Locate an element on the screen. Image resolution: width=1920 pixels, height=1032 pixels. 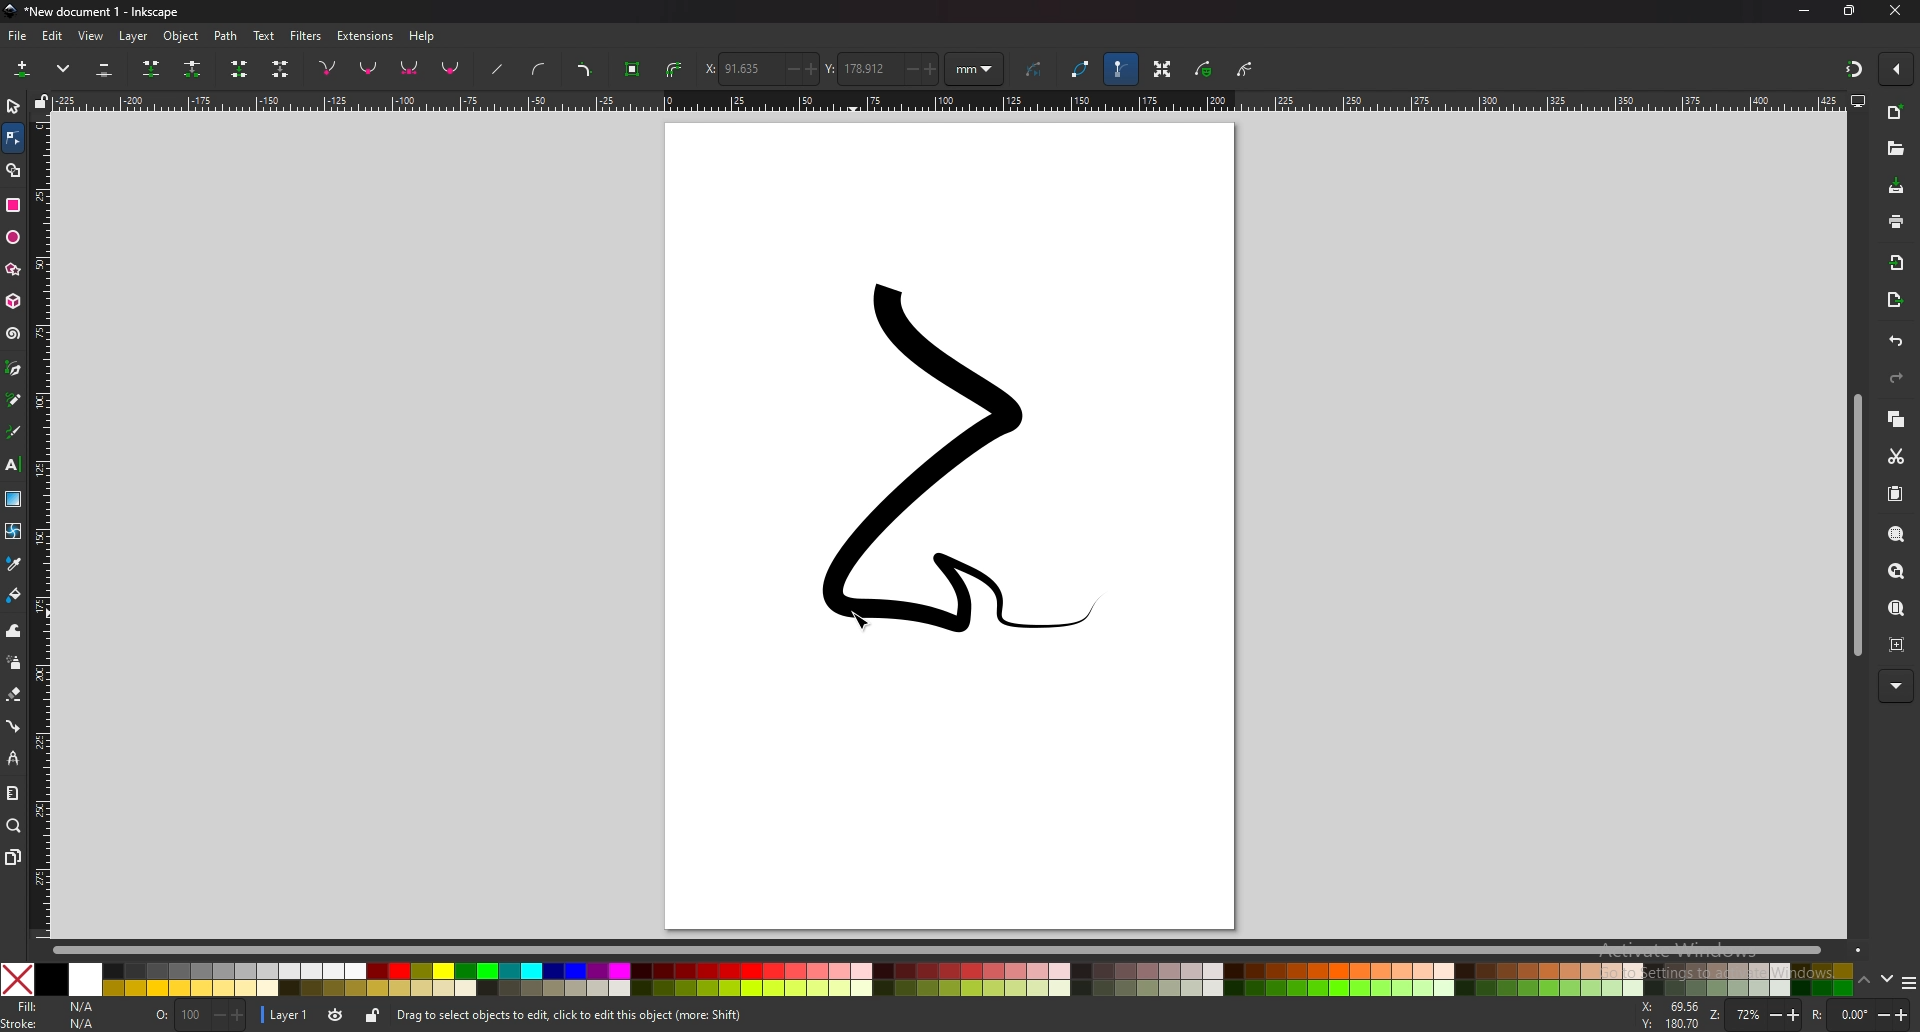
edit is located at coordinates (55, 35).